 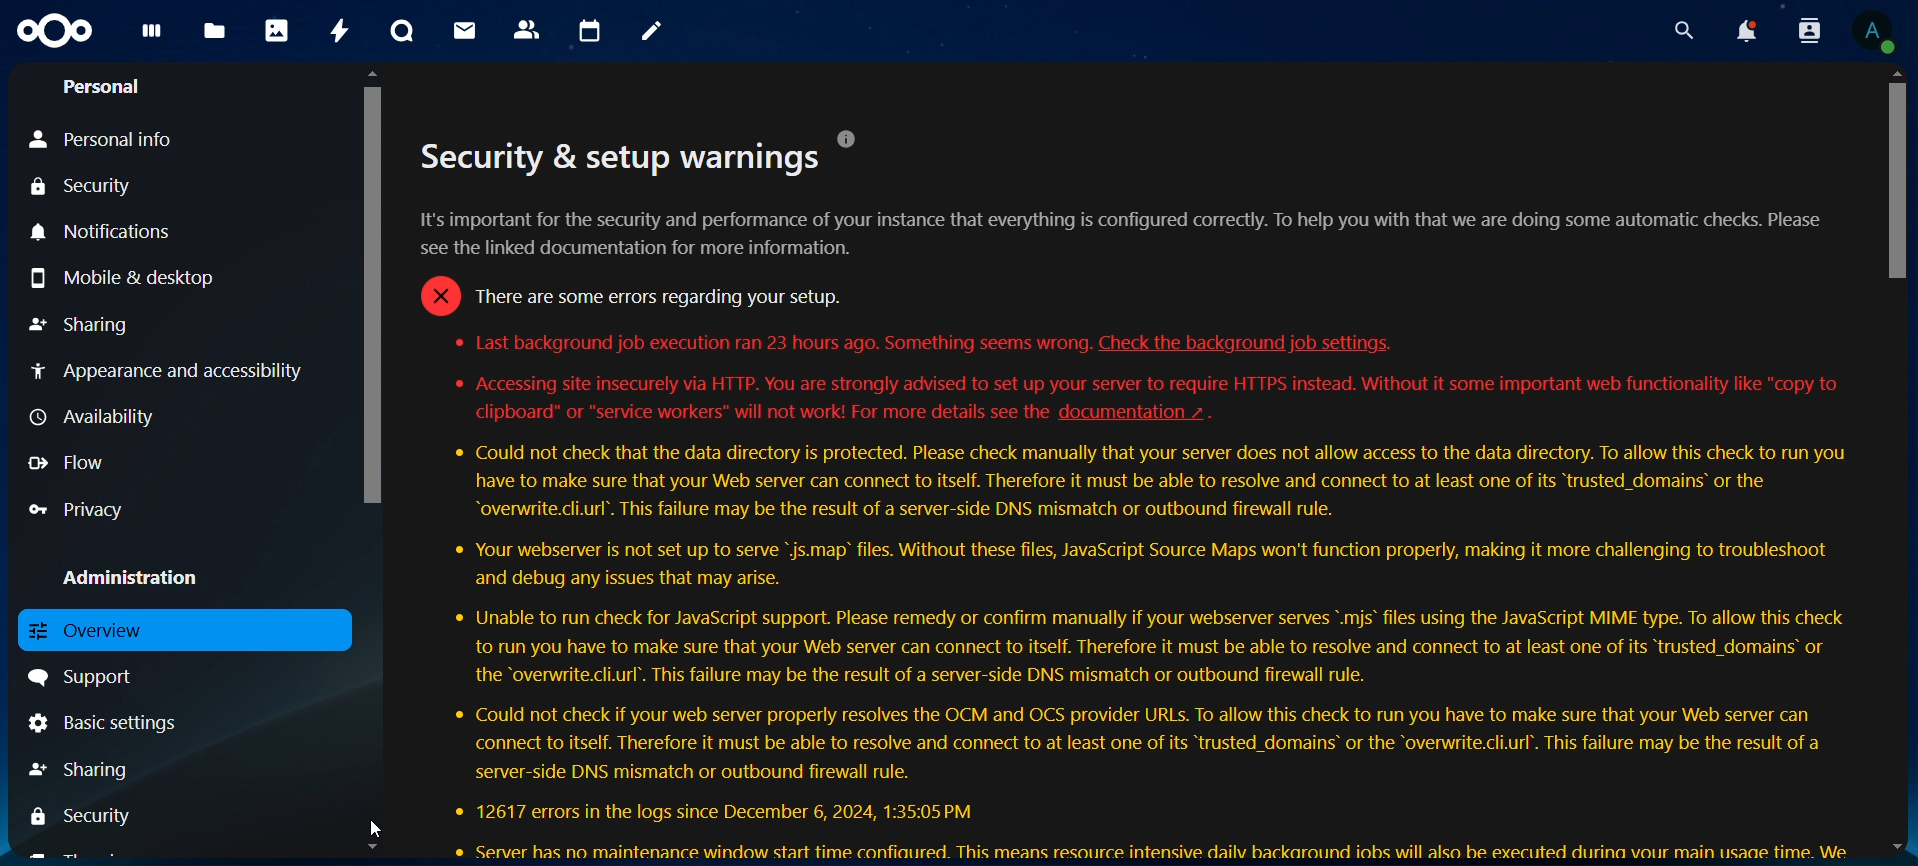 What do you see at coordinates (85, 818) in the screenshot?
I see `security` at bounding box center [85, 818].